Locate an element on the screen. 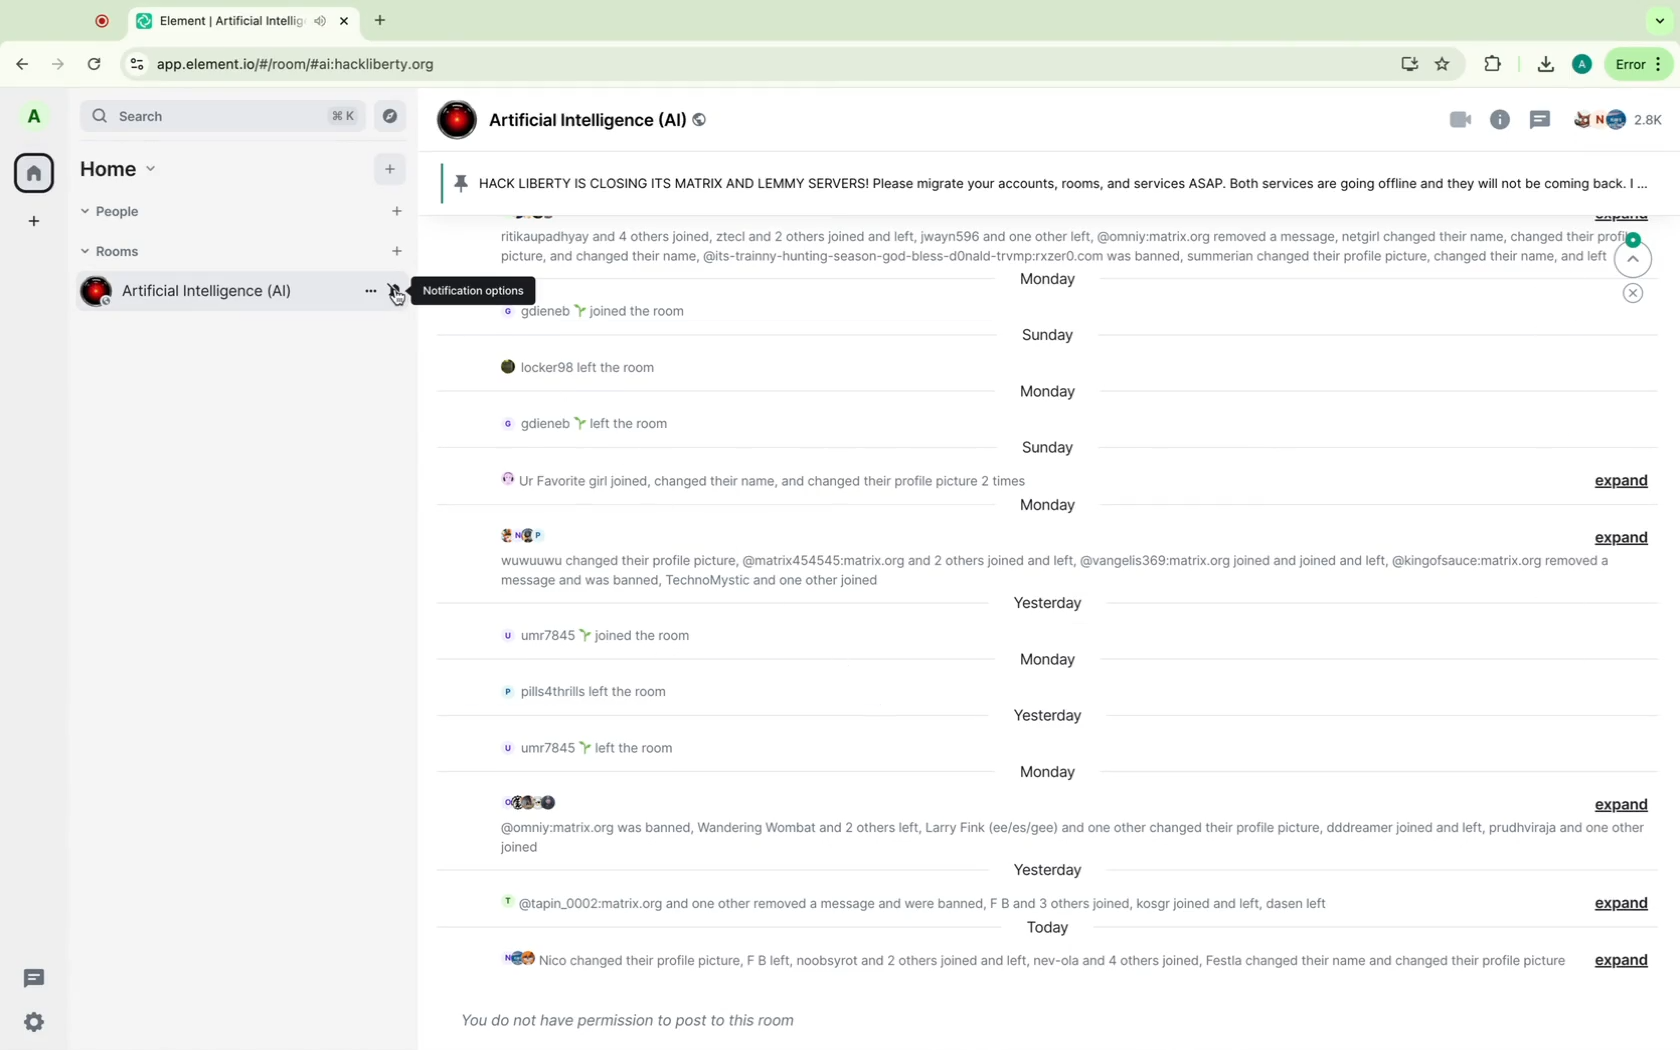  downloads is located at coordinates (1540, 62).